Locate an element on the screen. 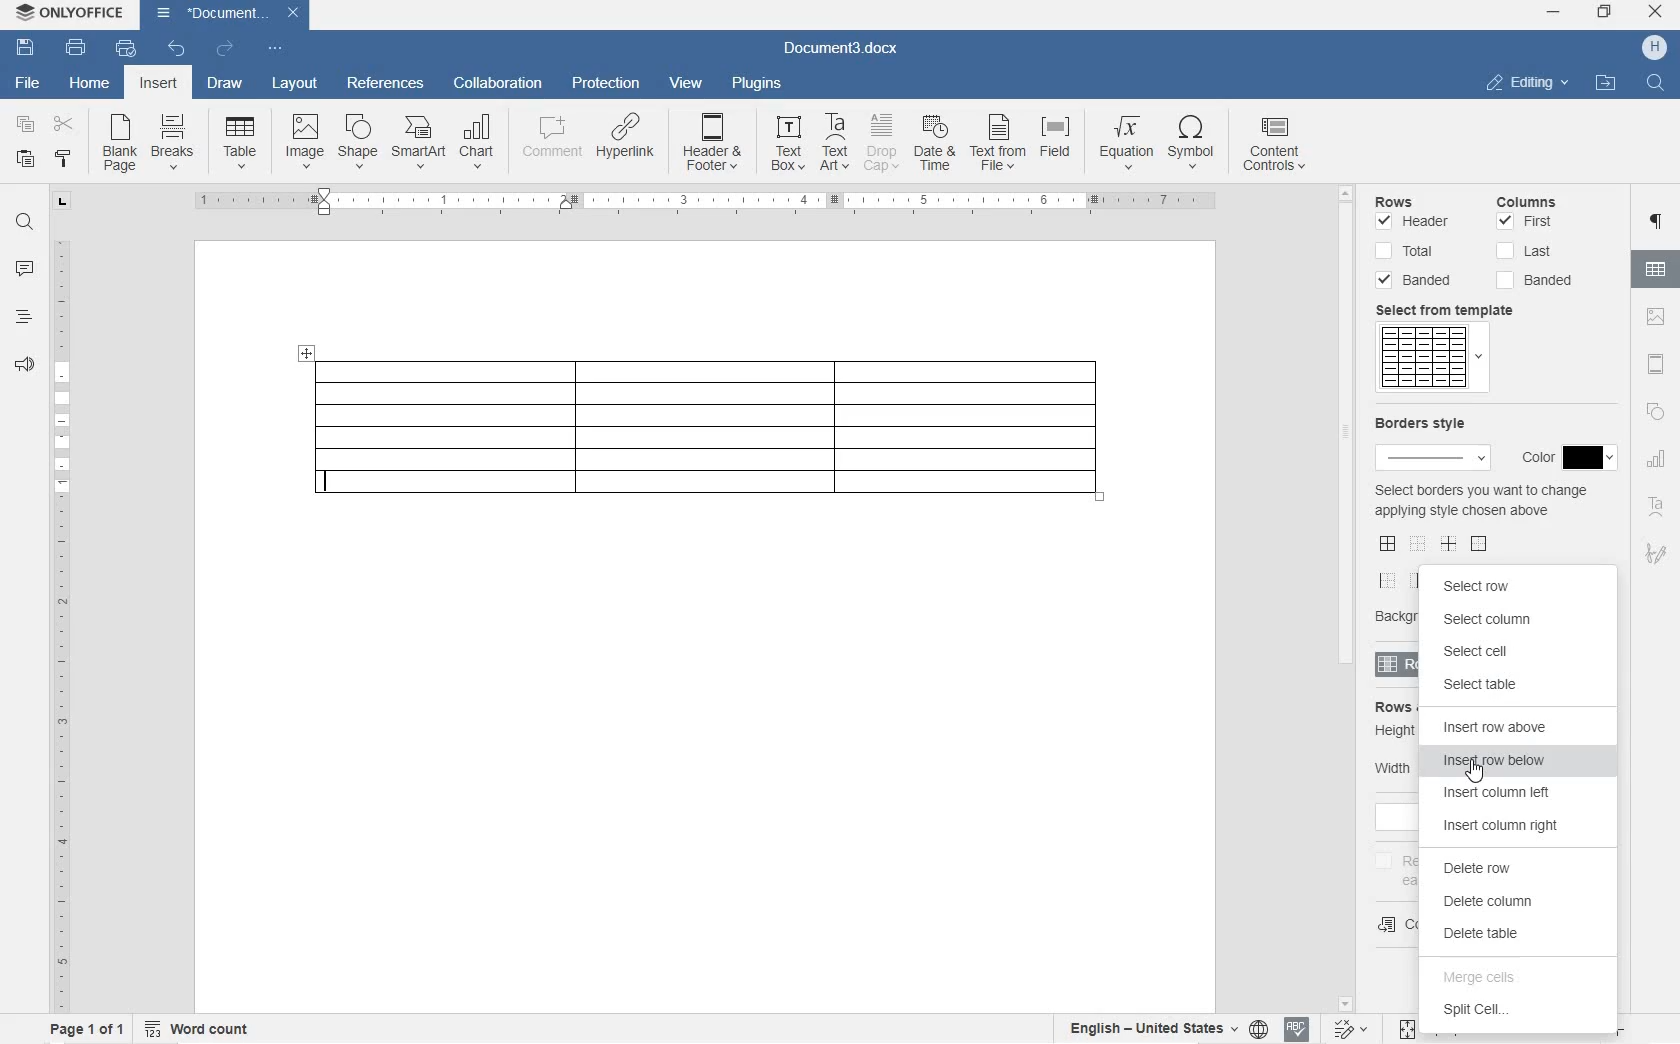 The image size is (1680, 1044). Header is located at coordinates (1414, 224).